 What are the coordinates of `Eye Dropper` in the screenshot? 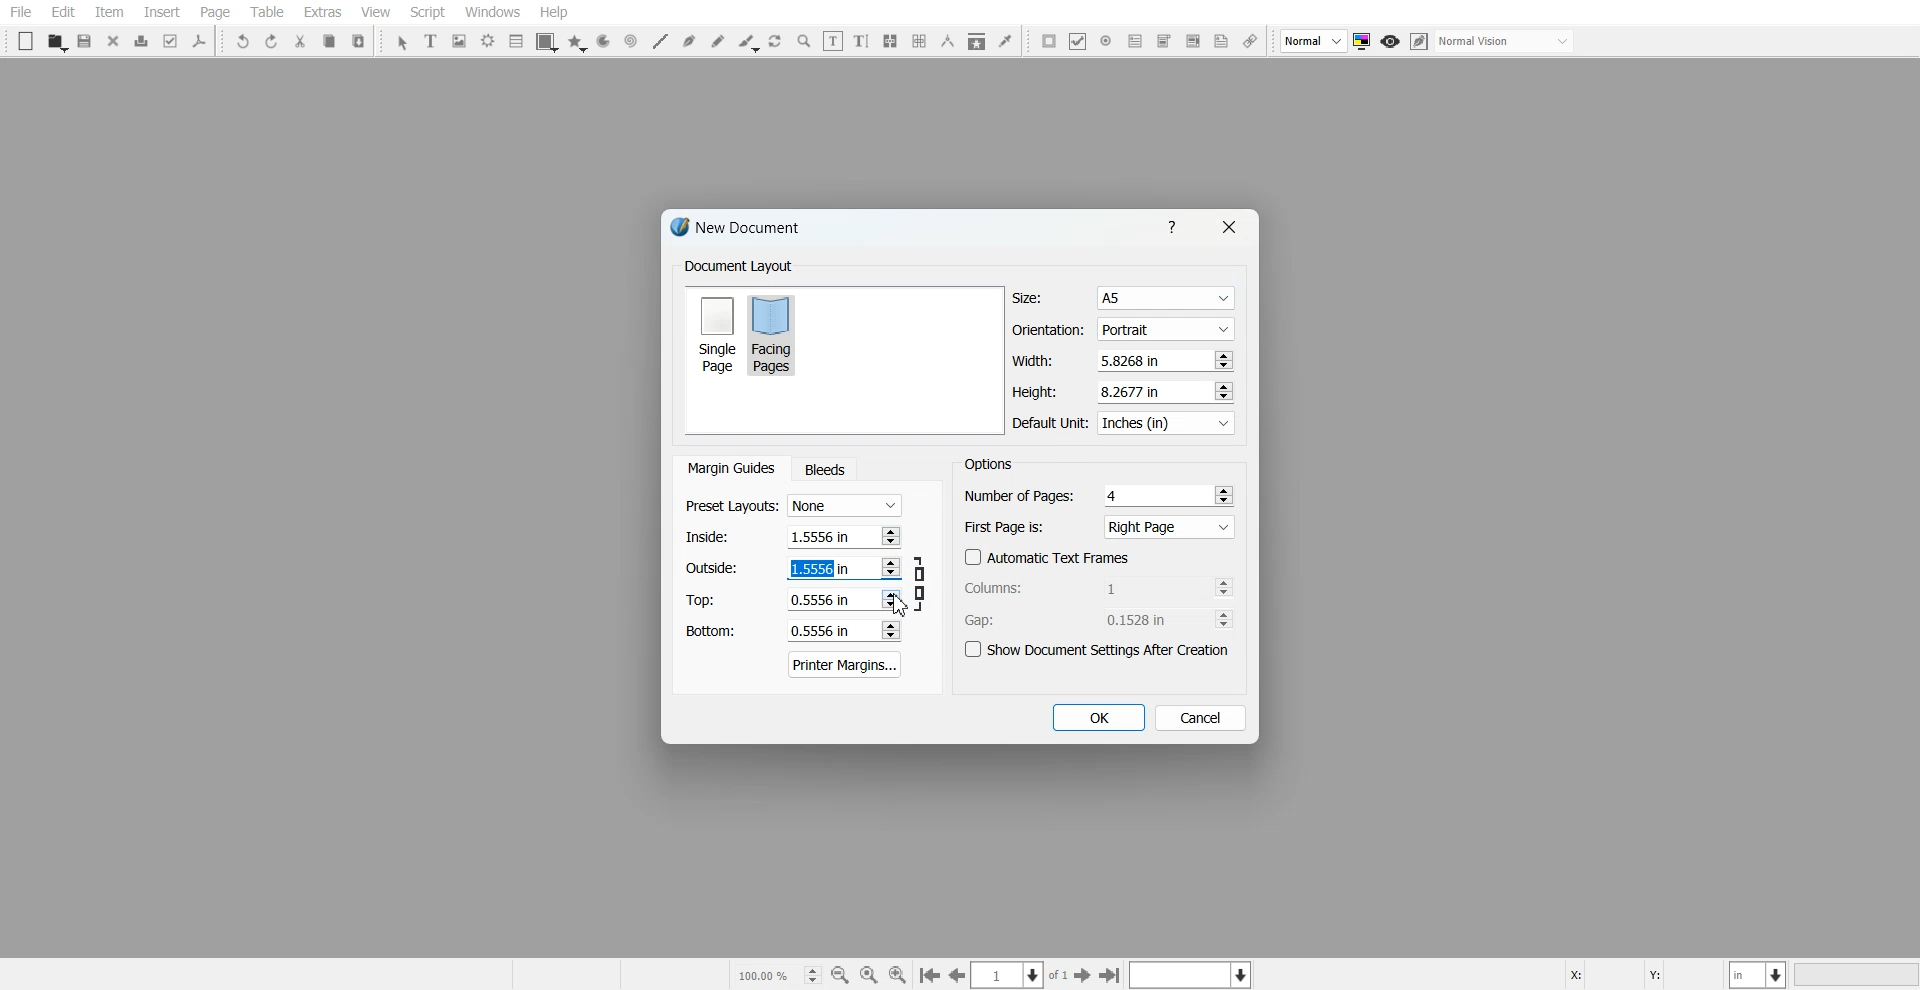 It's located at (1005, 40).